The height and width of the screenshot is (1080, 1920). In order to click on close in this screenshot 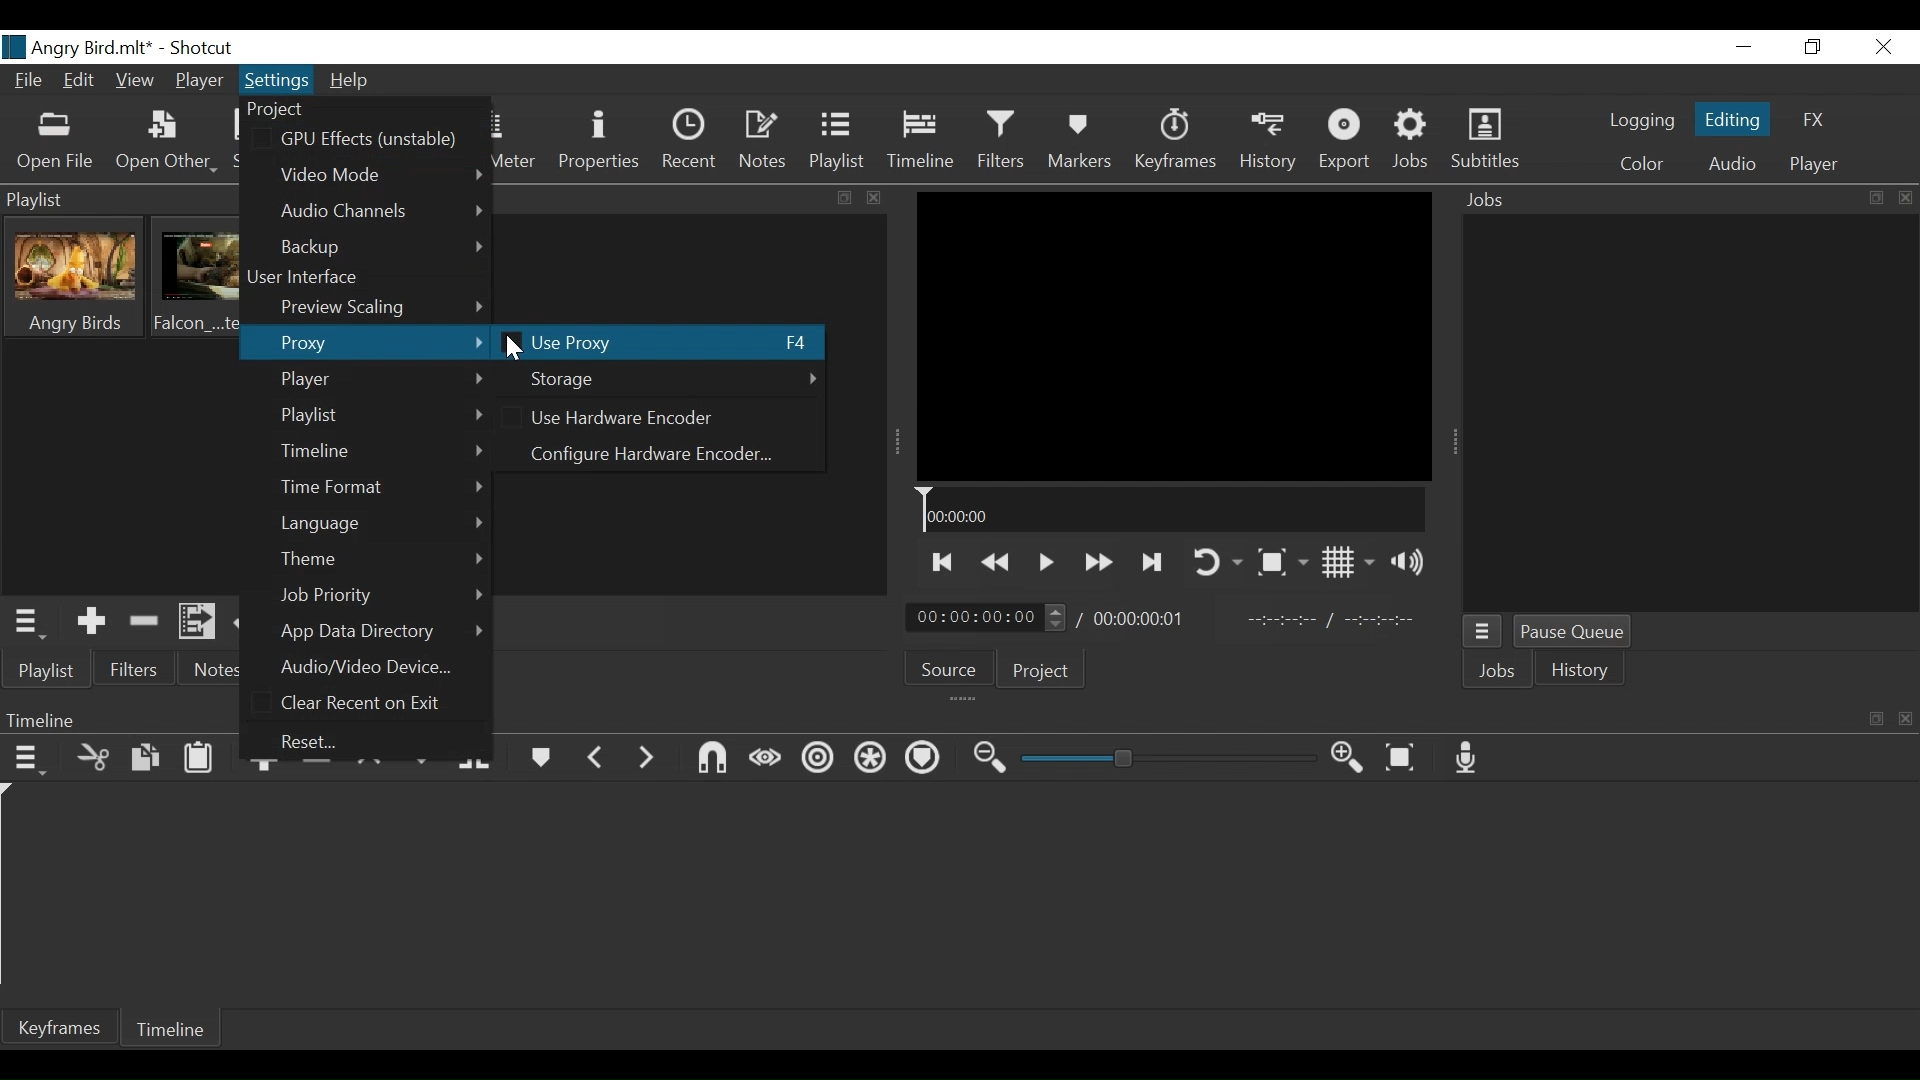, I will do `click(1908, 714)`.